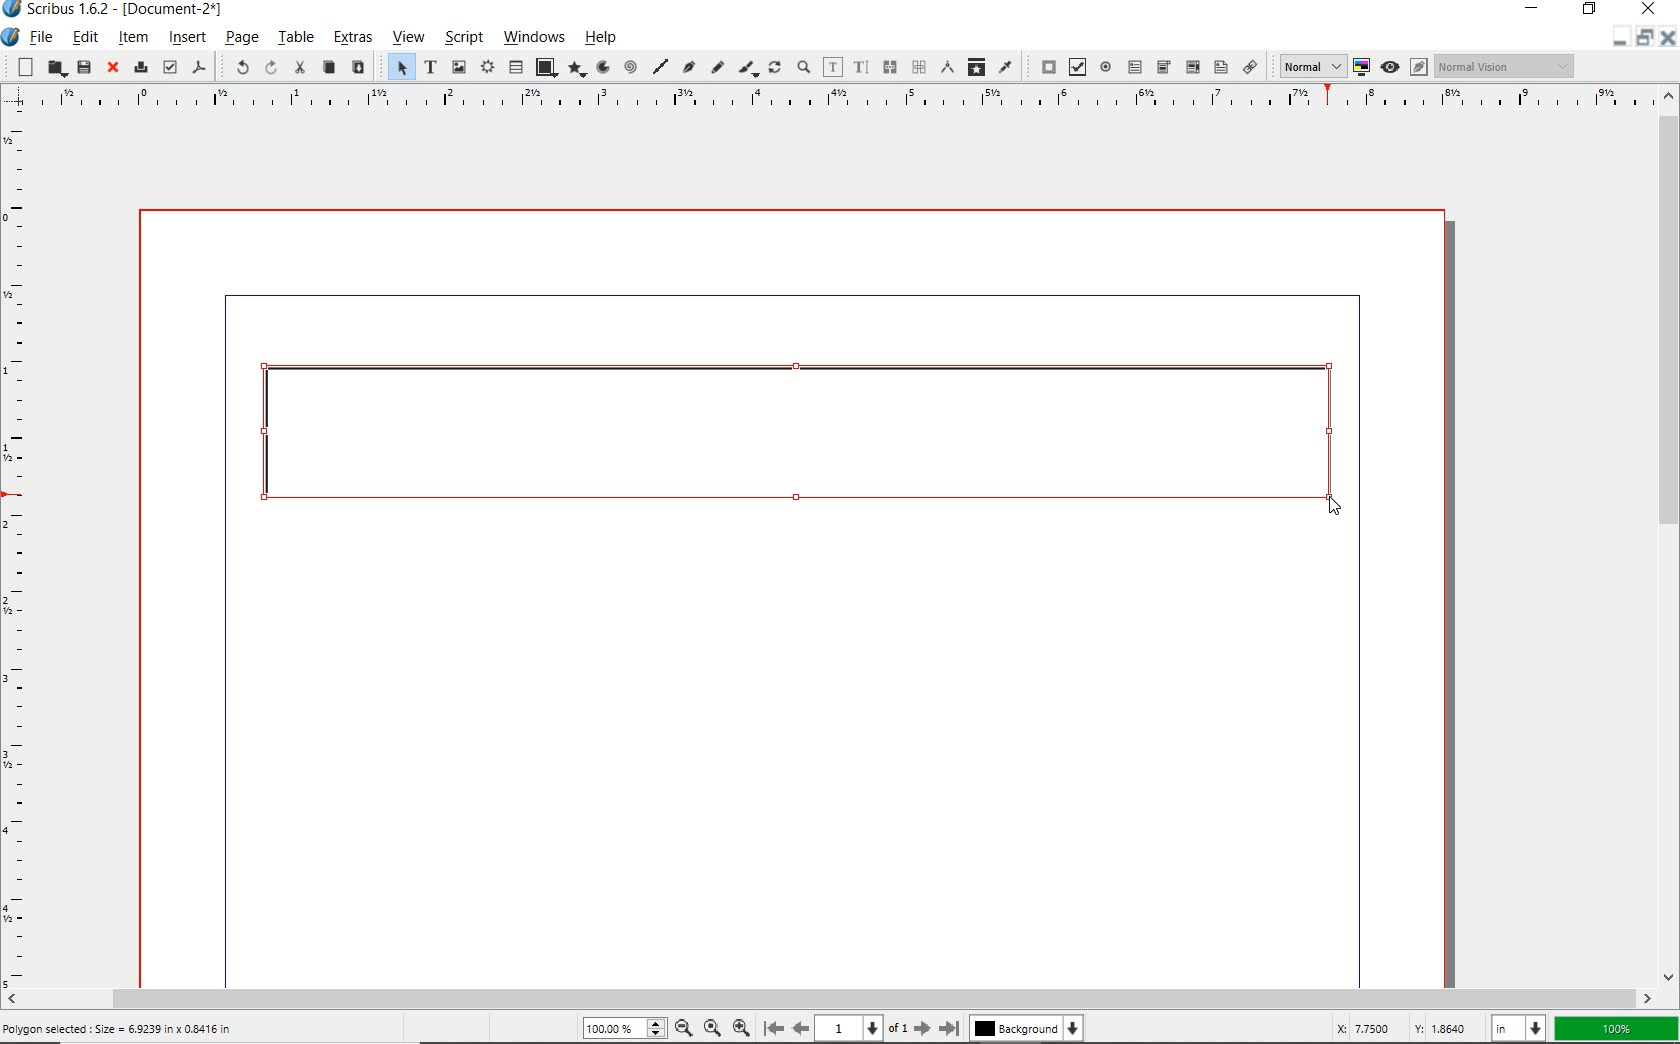 This screenshot has height=1044, width=1680. Describe the element at coordinates (431, 67) in the screenshot. I see `text frame` at that location.